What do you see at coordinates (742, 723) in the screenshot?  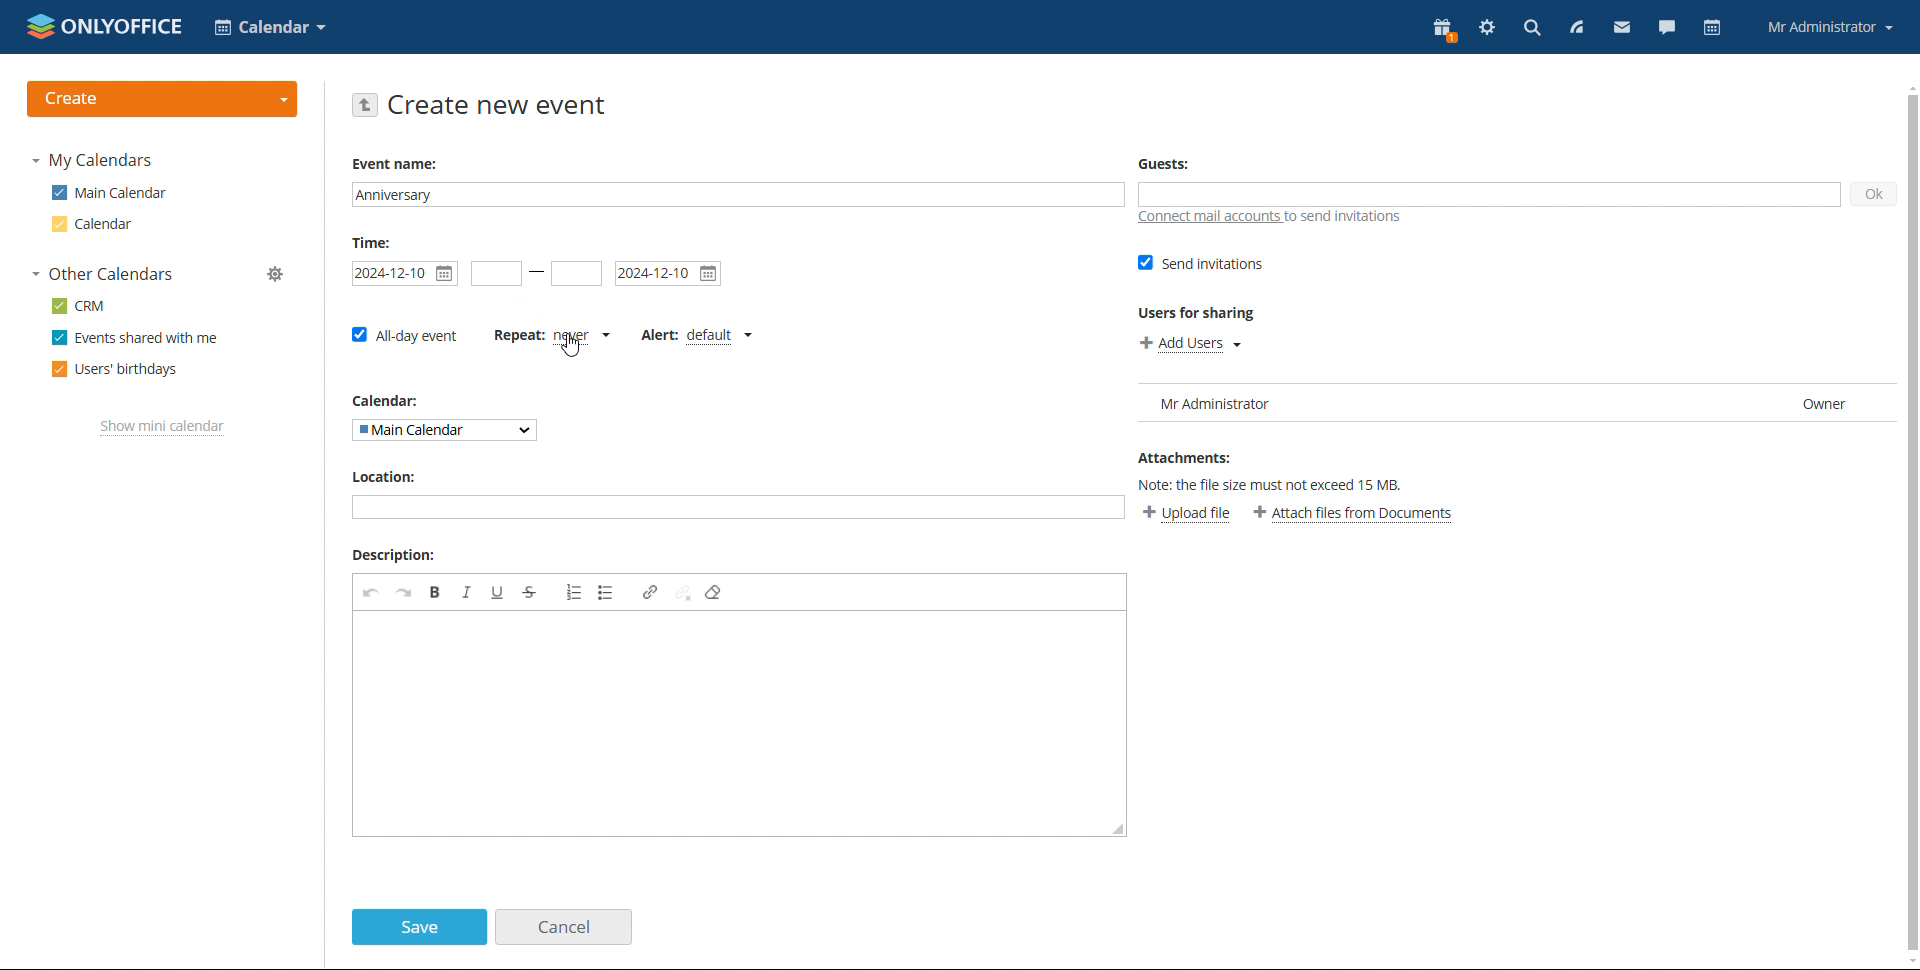 I see `` at bounding box center [742, 723].